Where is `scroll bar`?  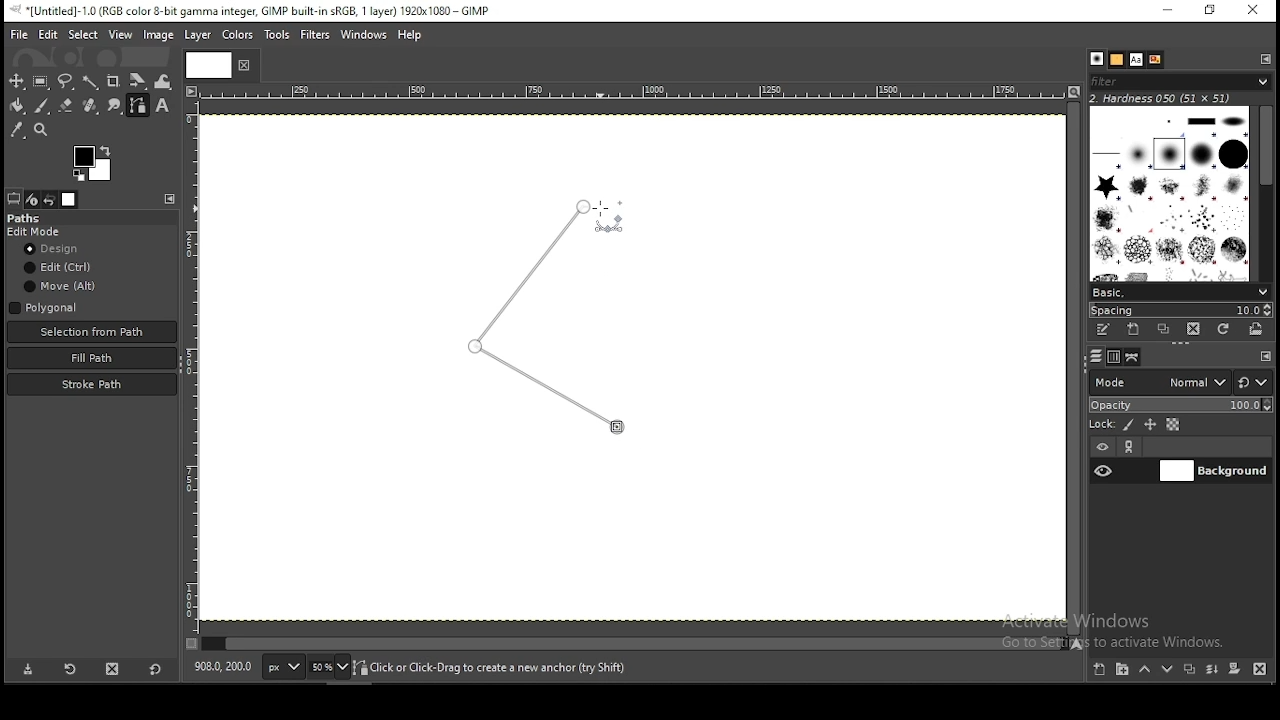 scroll bar is located at coordinates (1263, 194).